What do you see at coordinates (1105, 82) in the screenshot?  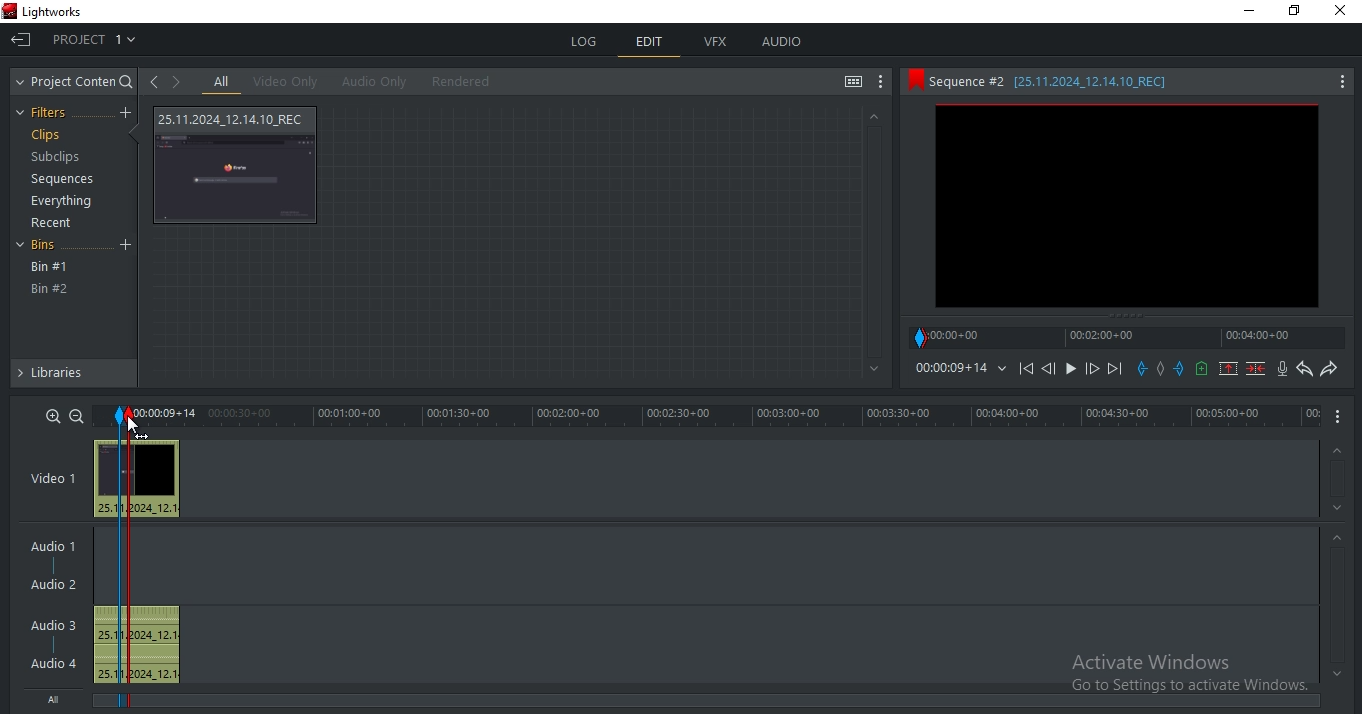 I see `sequence #2` at bounding box center [1105, 82].